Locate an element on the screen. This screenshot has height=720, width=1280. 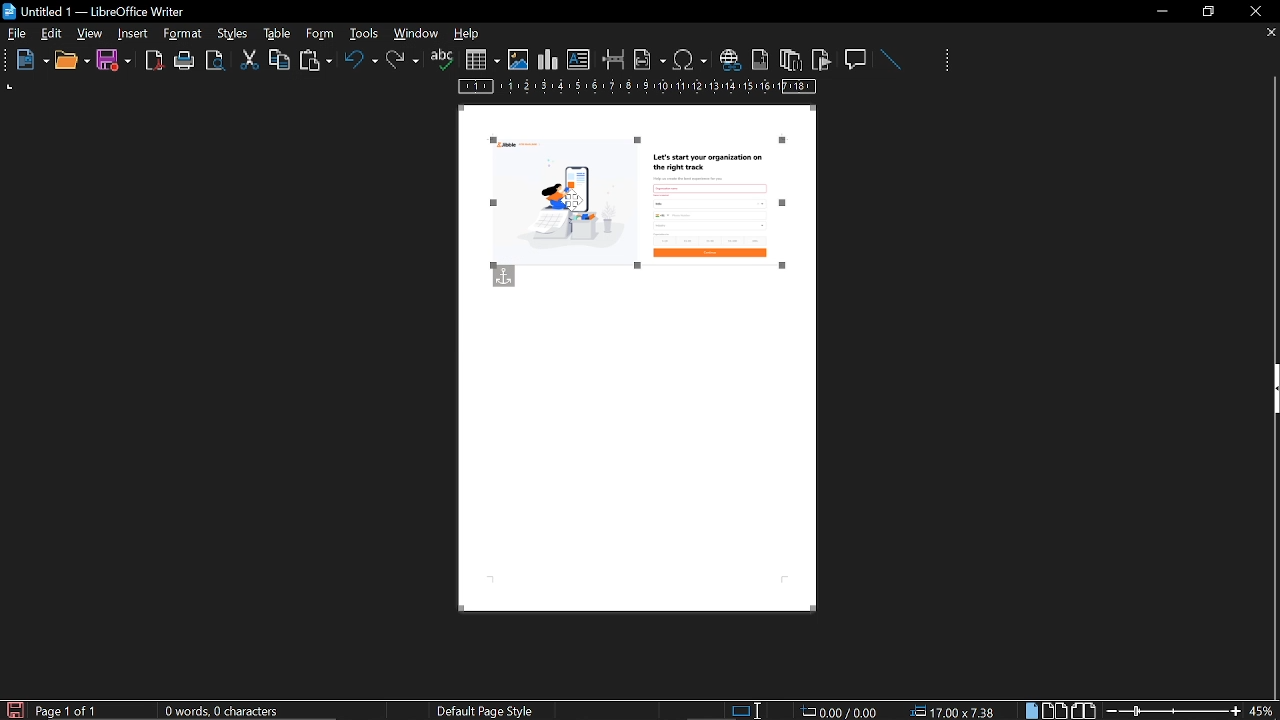
scale is located at coordinates (638, 88).